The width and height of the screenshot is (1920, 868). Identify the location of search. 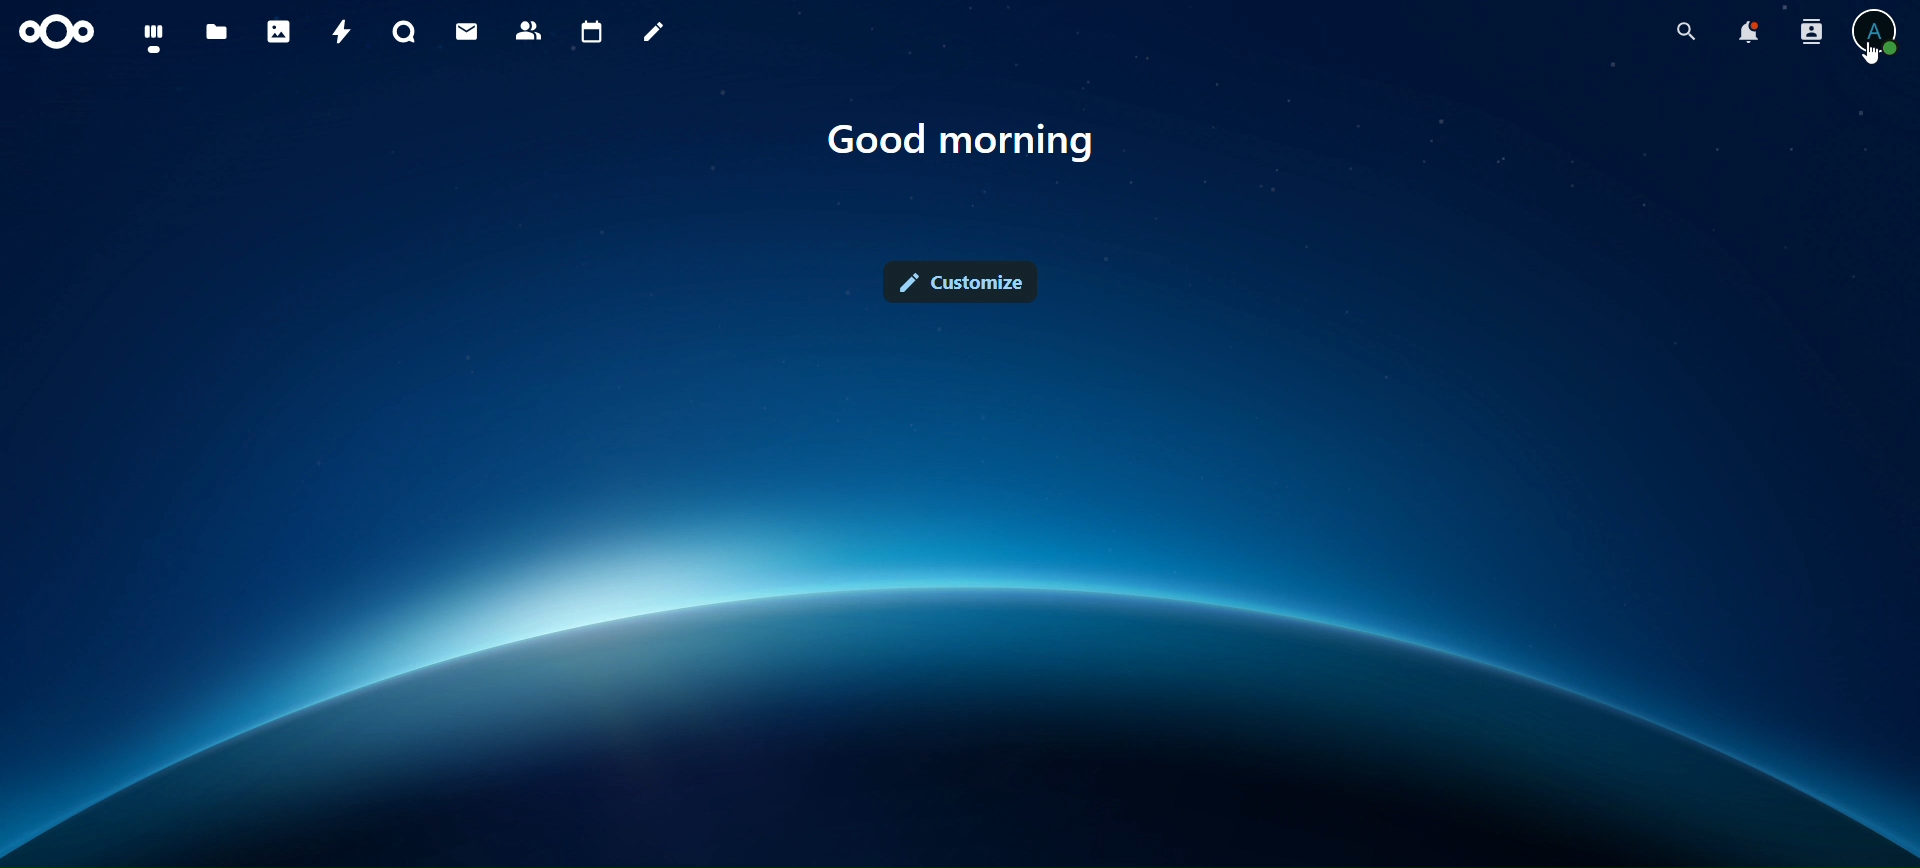
(1675, 30).